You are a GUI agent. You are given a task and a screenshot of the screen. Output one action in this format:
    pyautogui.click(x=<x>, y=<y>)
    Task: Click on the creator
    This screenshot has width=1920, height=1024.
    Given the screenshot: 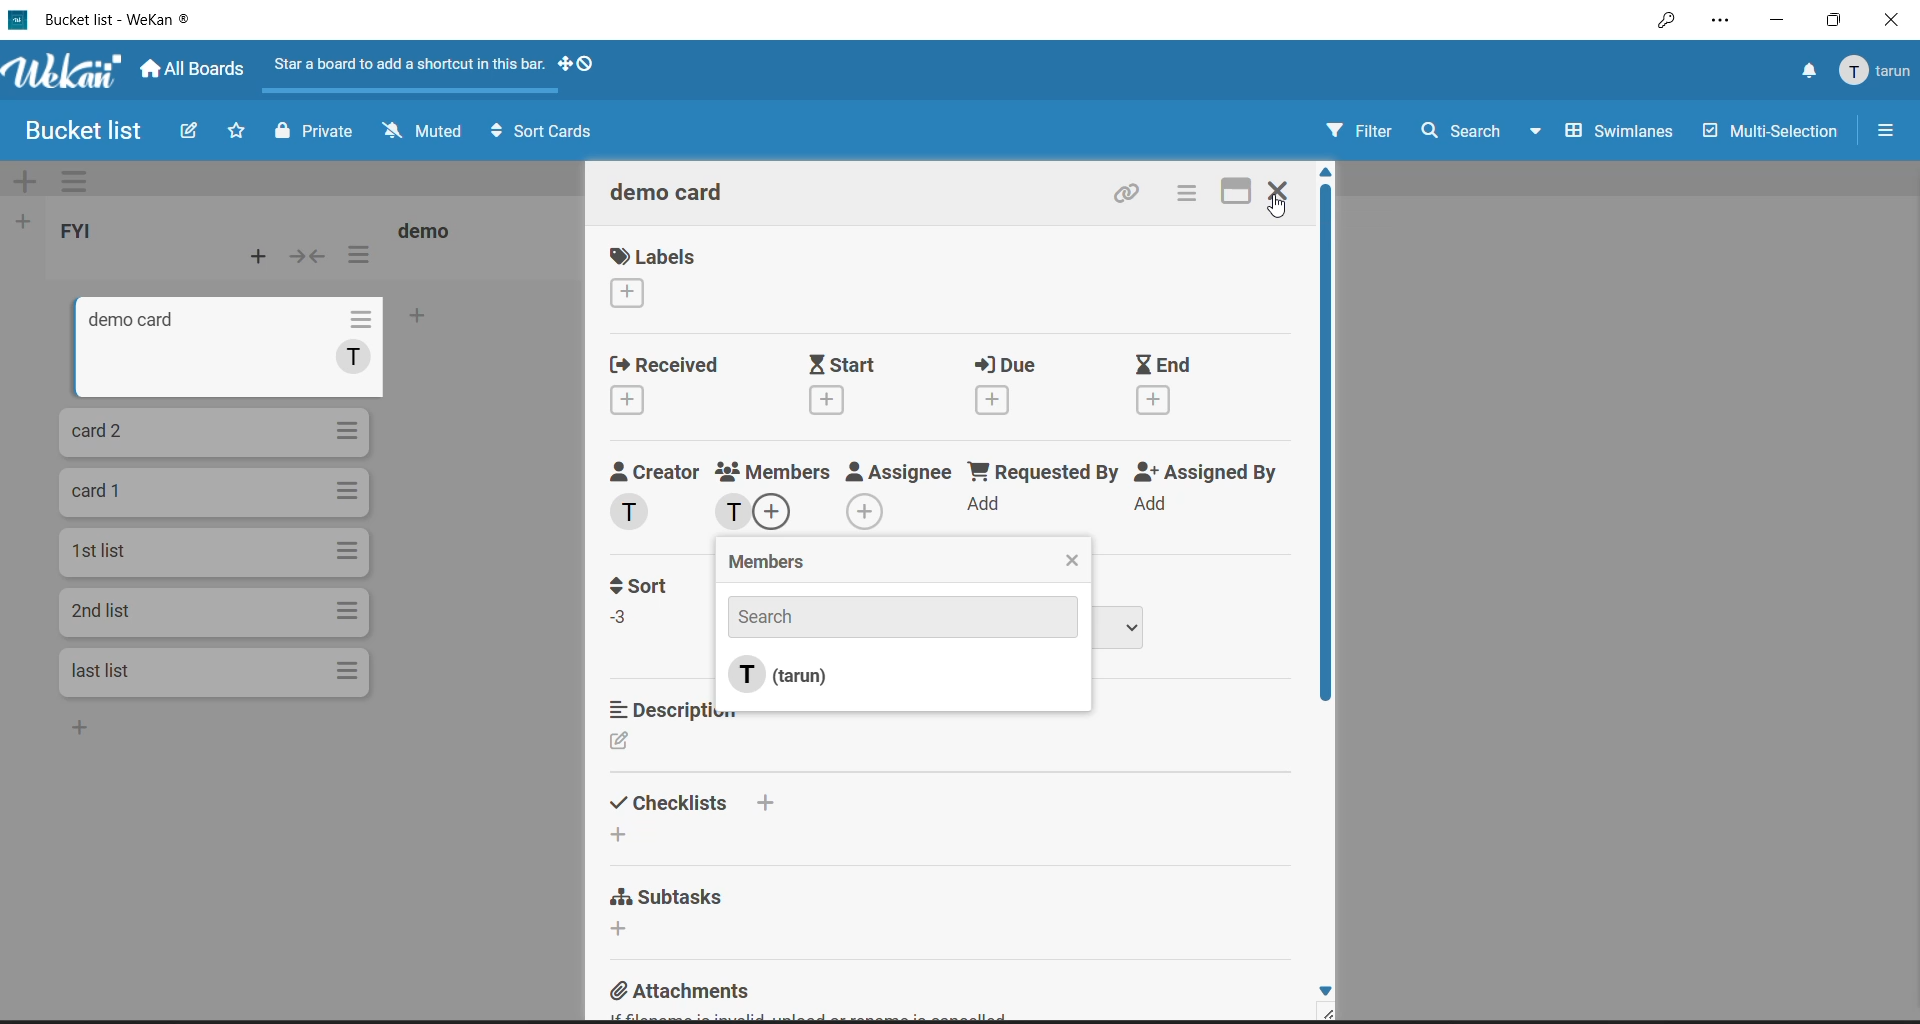 What is the action you would take?
    pyautogui.click(x=653, y=471)
    